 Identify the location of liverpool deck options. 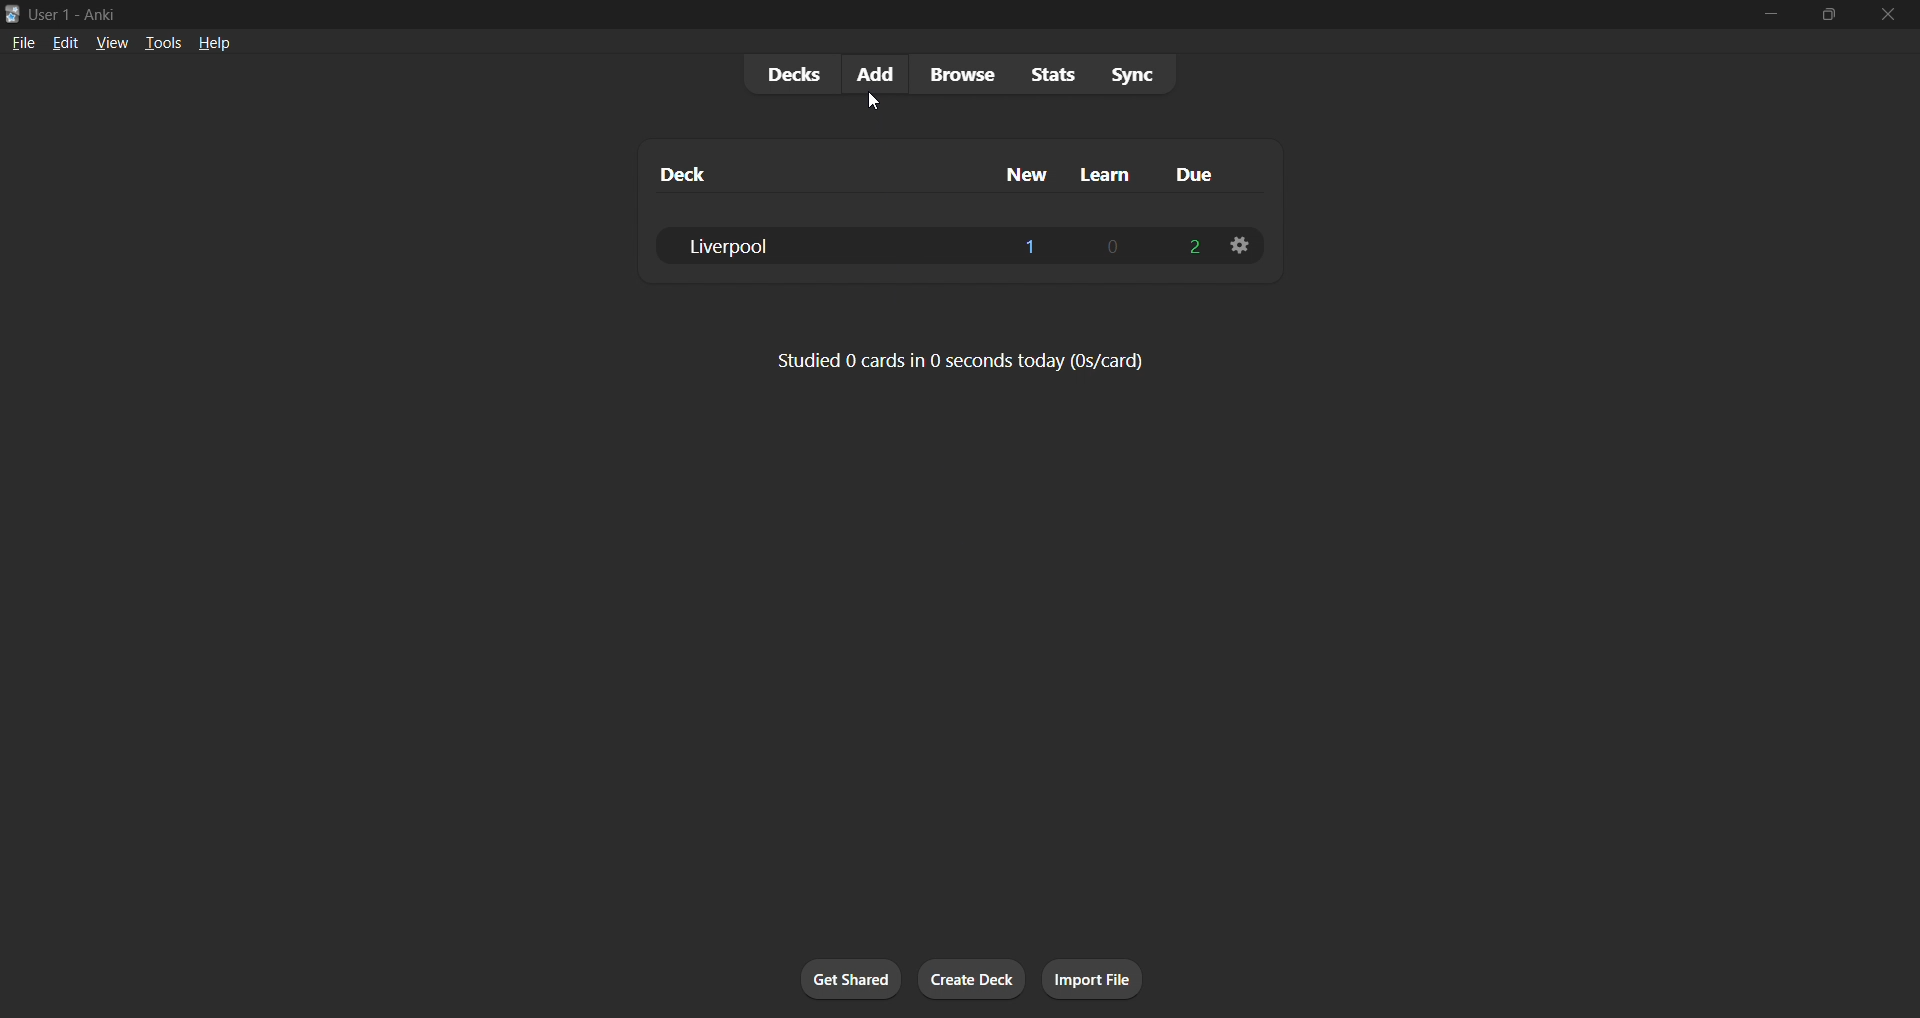
(1241, 244).